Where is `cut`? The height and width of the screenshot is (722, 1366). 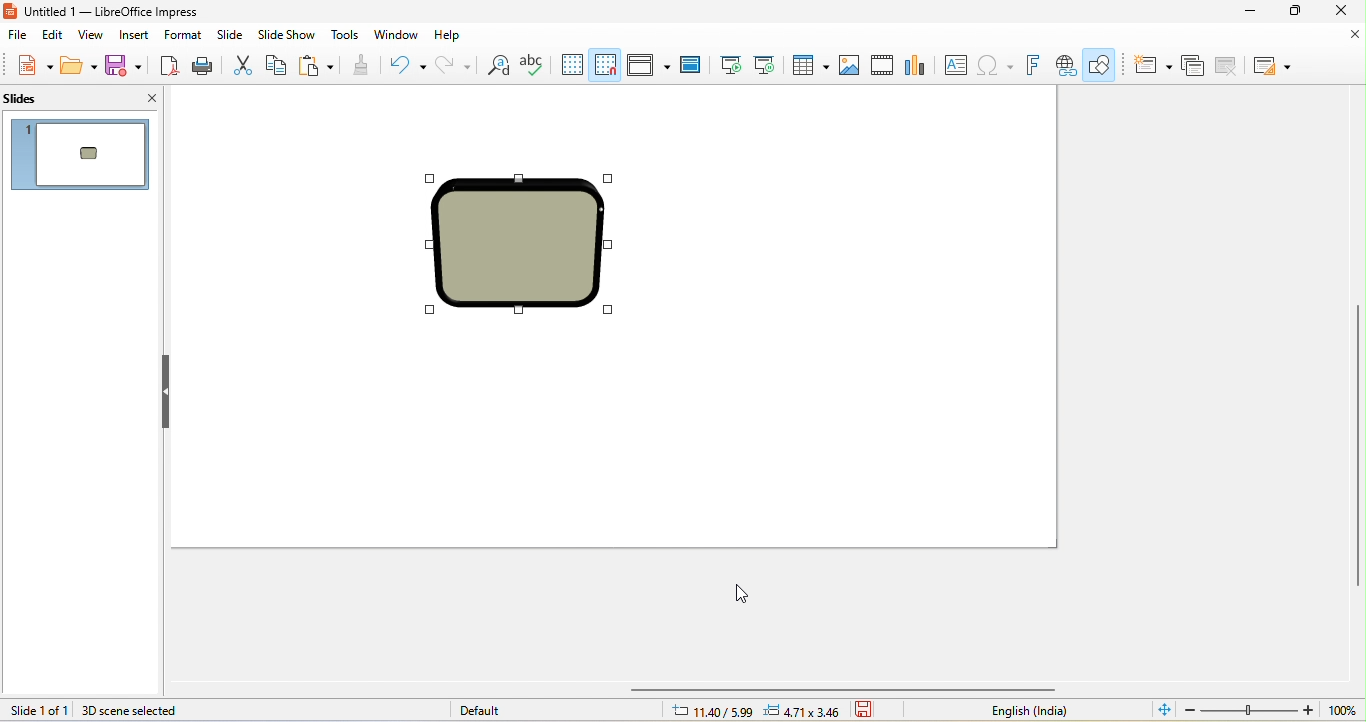
cut is located at coordinates (241, 64).